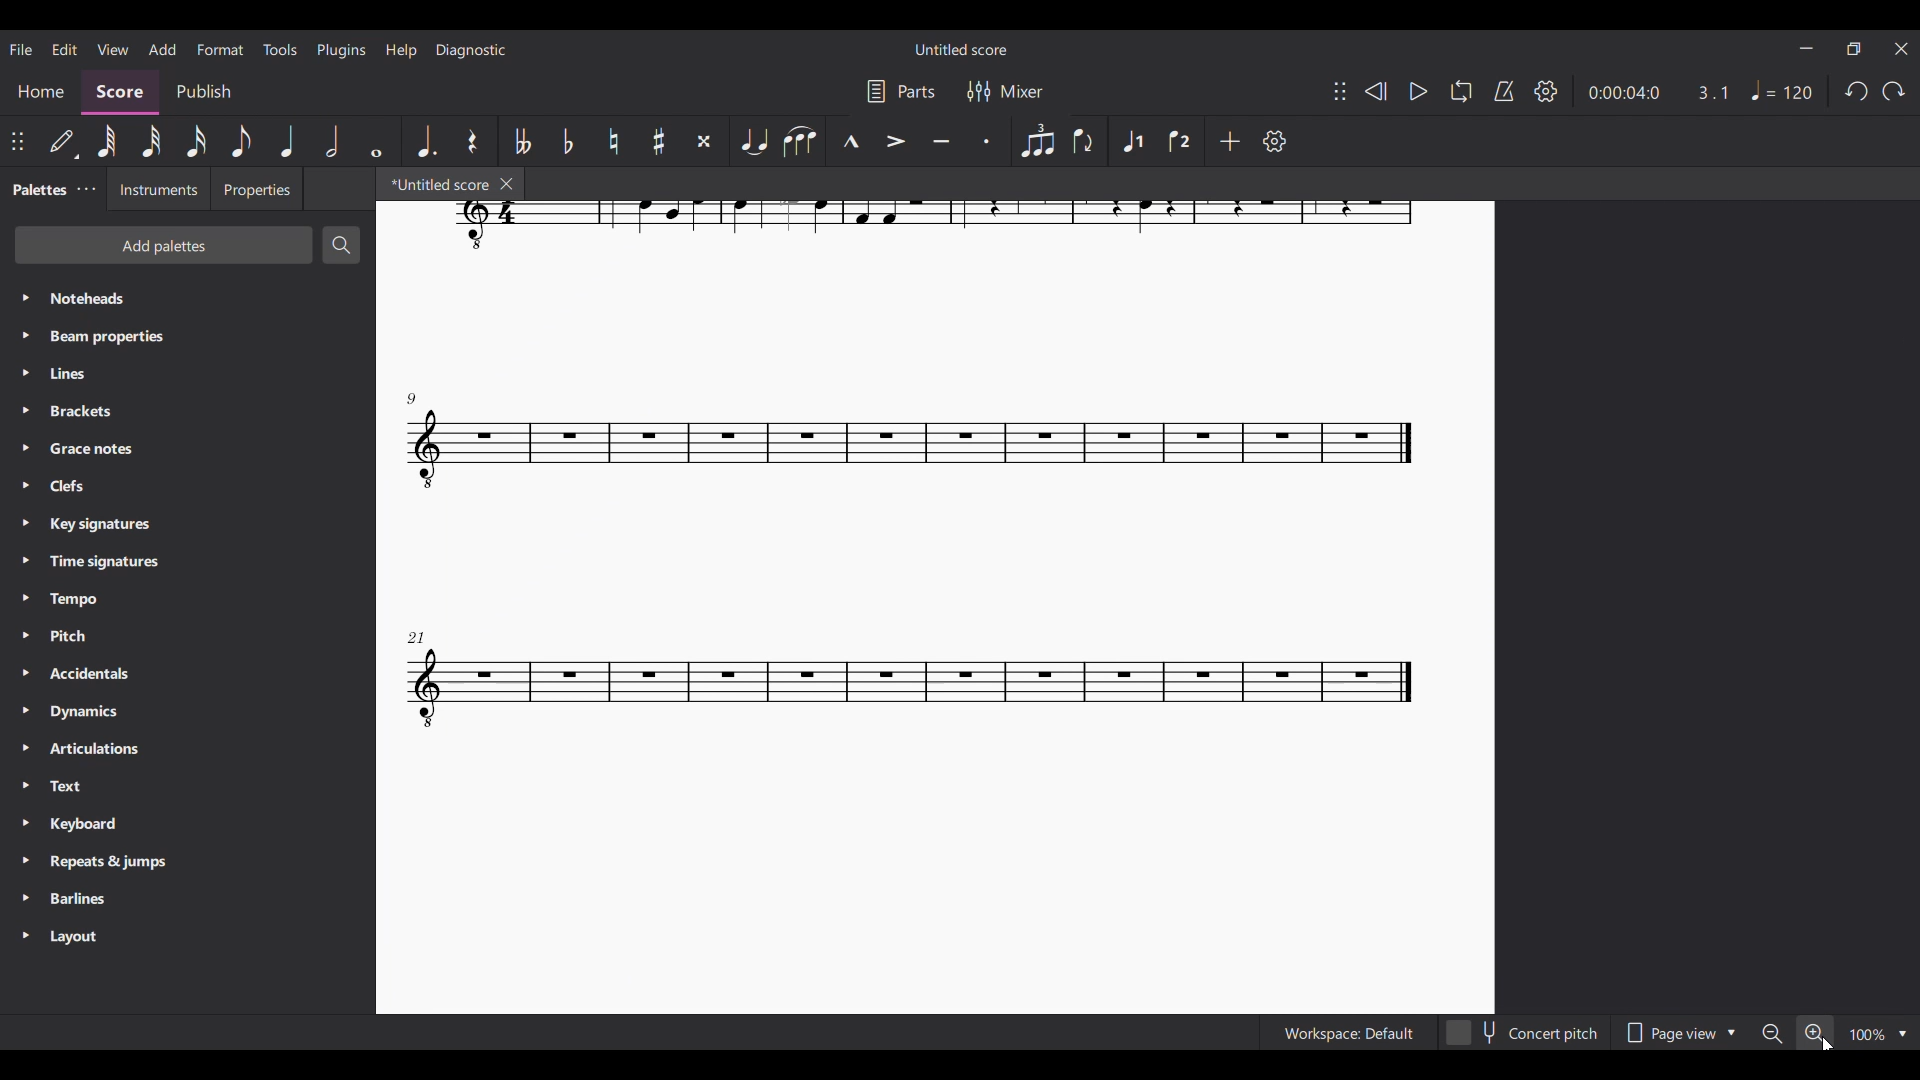  I want to click on Diagnostic menu, so click(470, 51).